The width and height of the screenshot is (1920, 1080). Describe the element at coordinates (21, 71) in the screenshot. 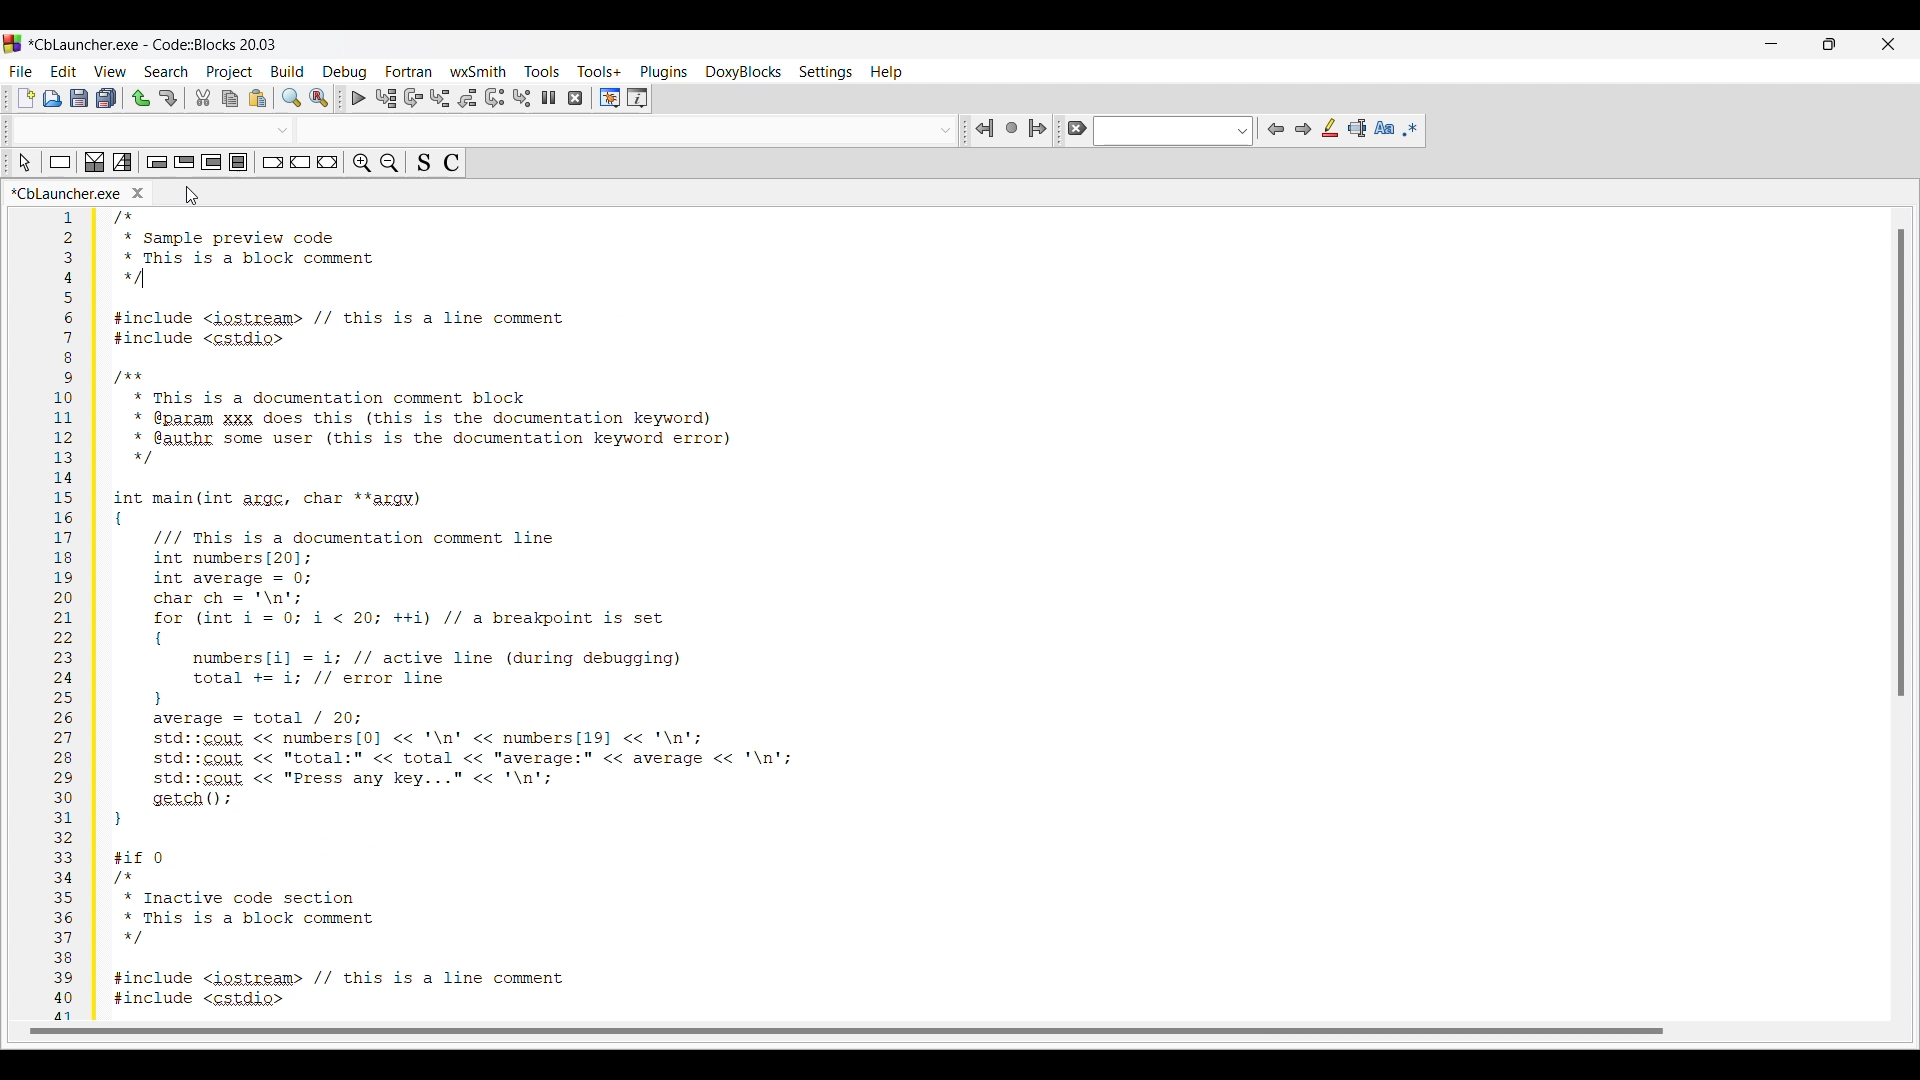

I see `File menu` at that location.